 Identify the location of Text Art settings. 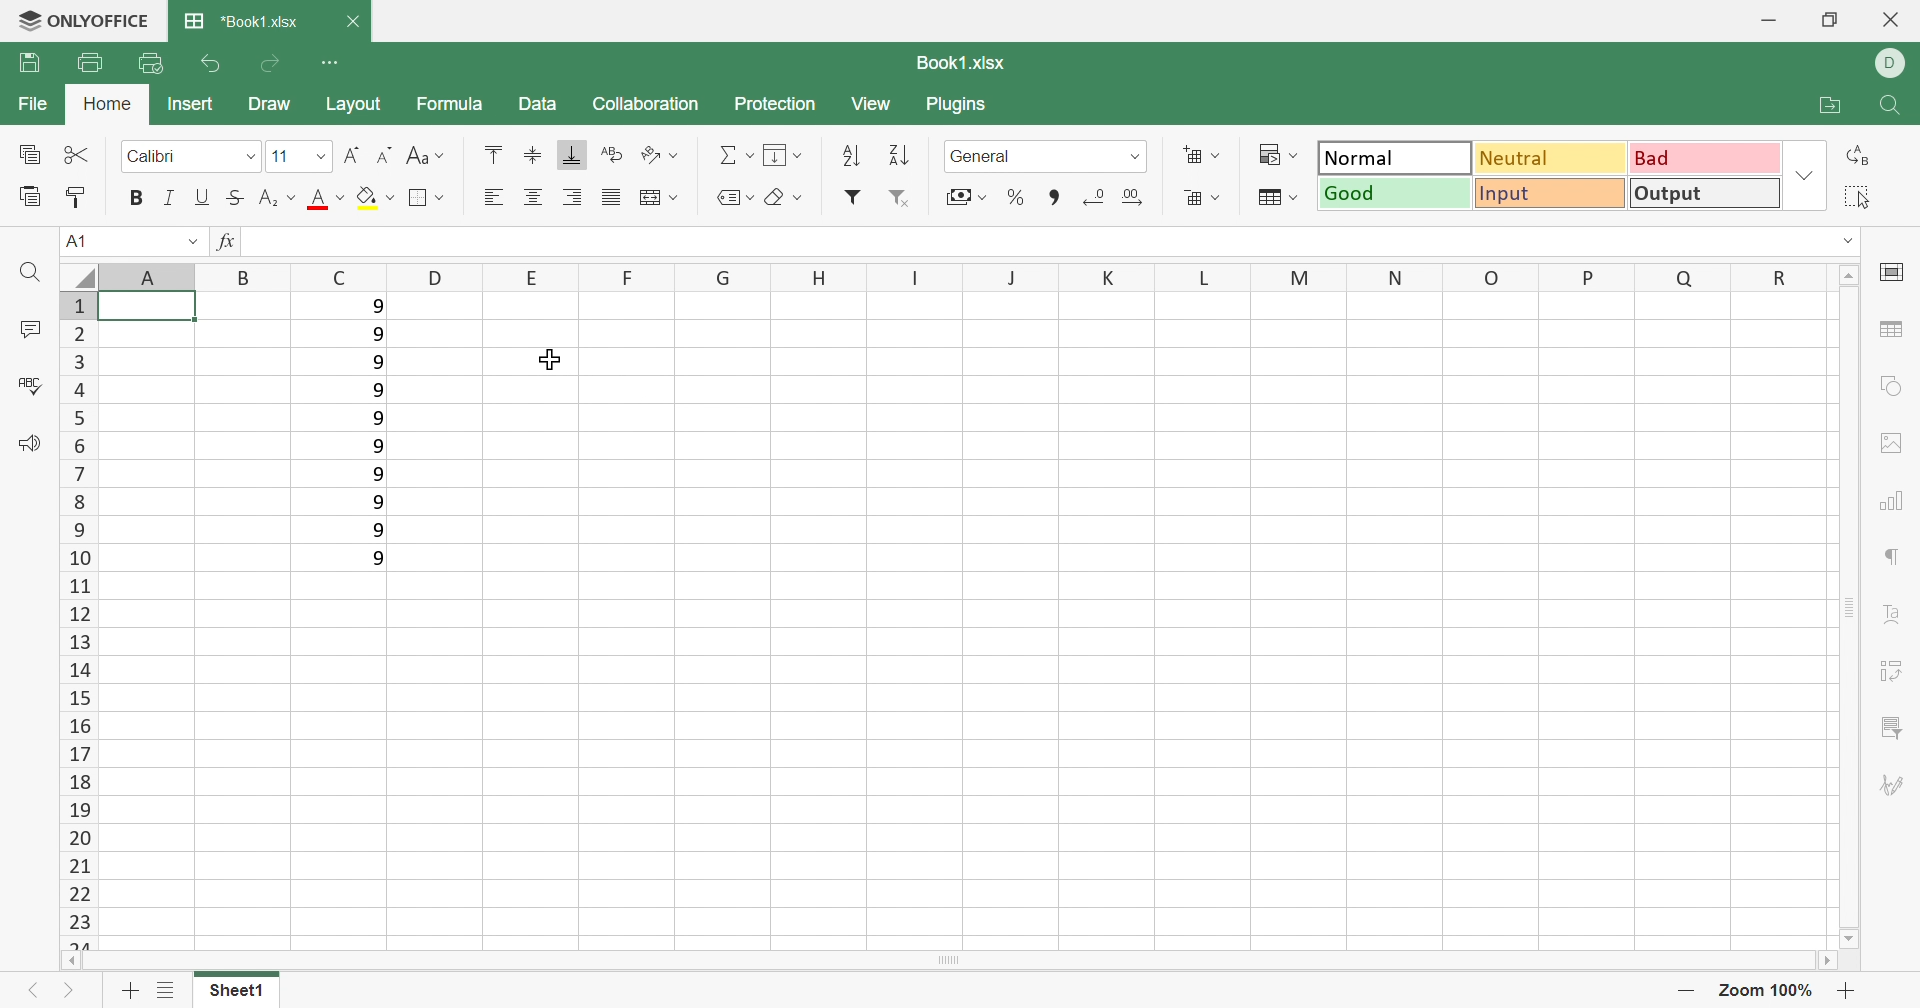
(1892, 614).